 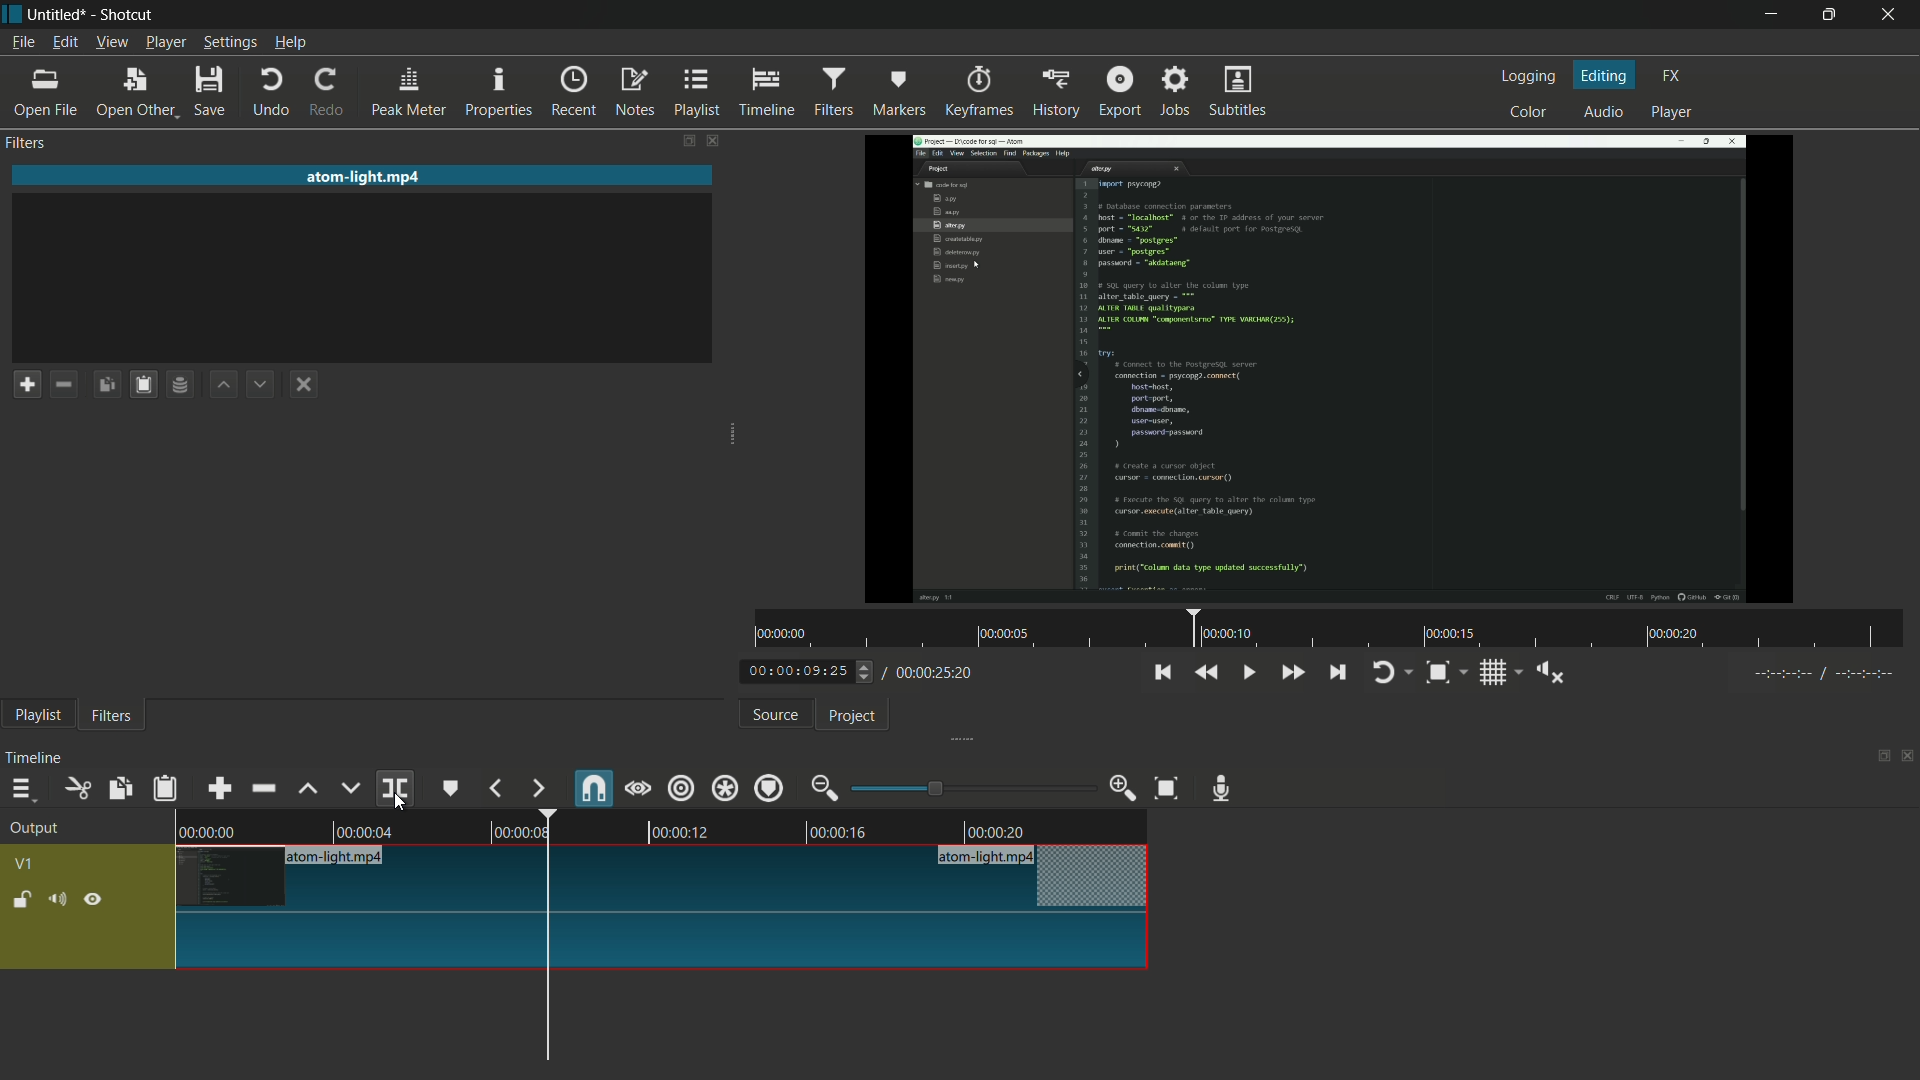 What do you see at coordinates (1768, 15) in the screenshot?
I see `minimize` at bounding box center [1768, 15].